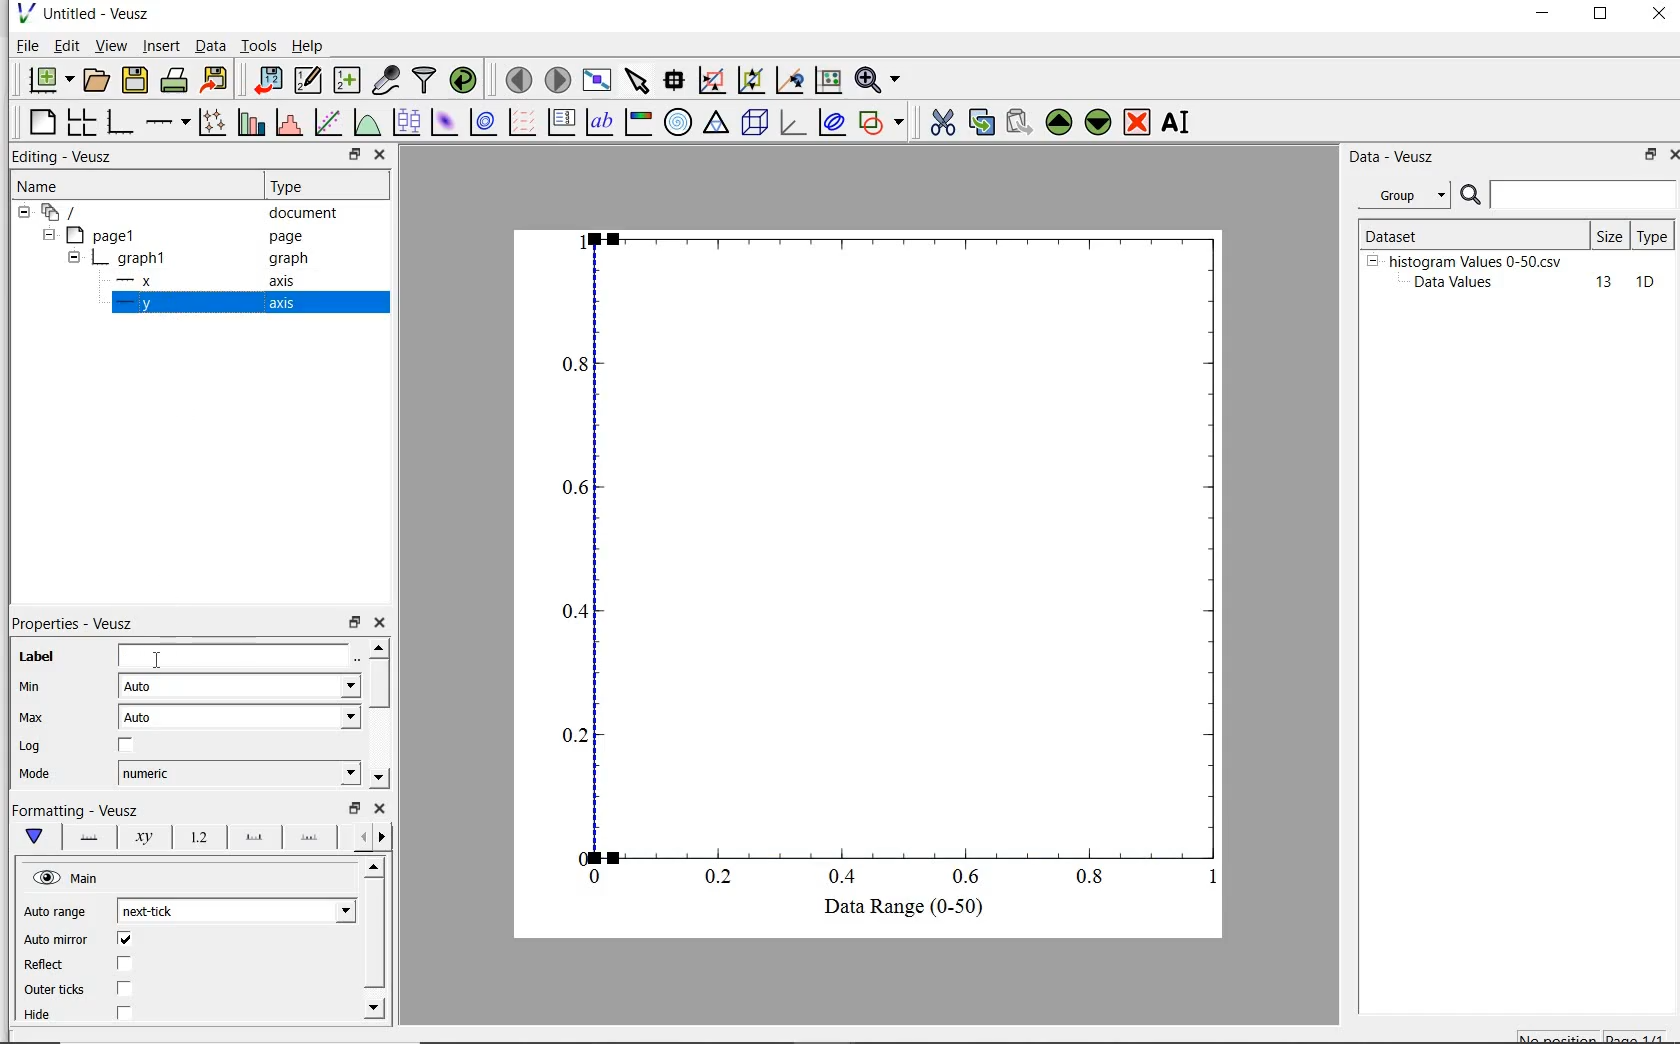 The image size is (1680, 1044). I want to click on group, so click(1402, 195).